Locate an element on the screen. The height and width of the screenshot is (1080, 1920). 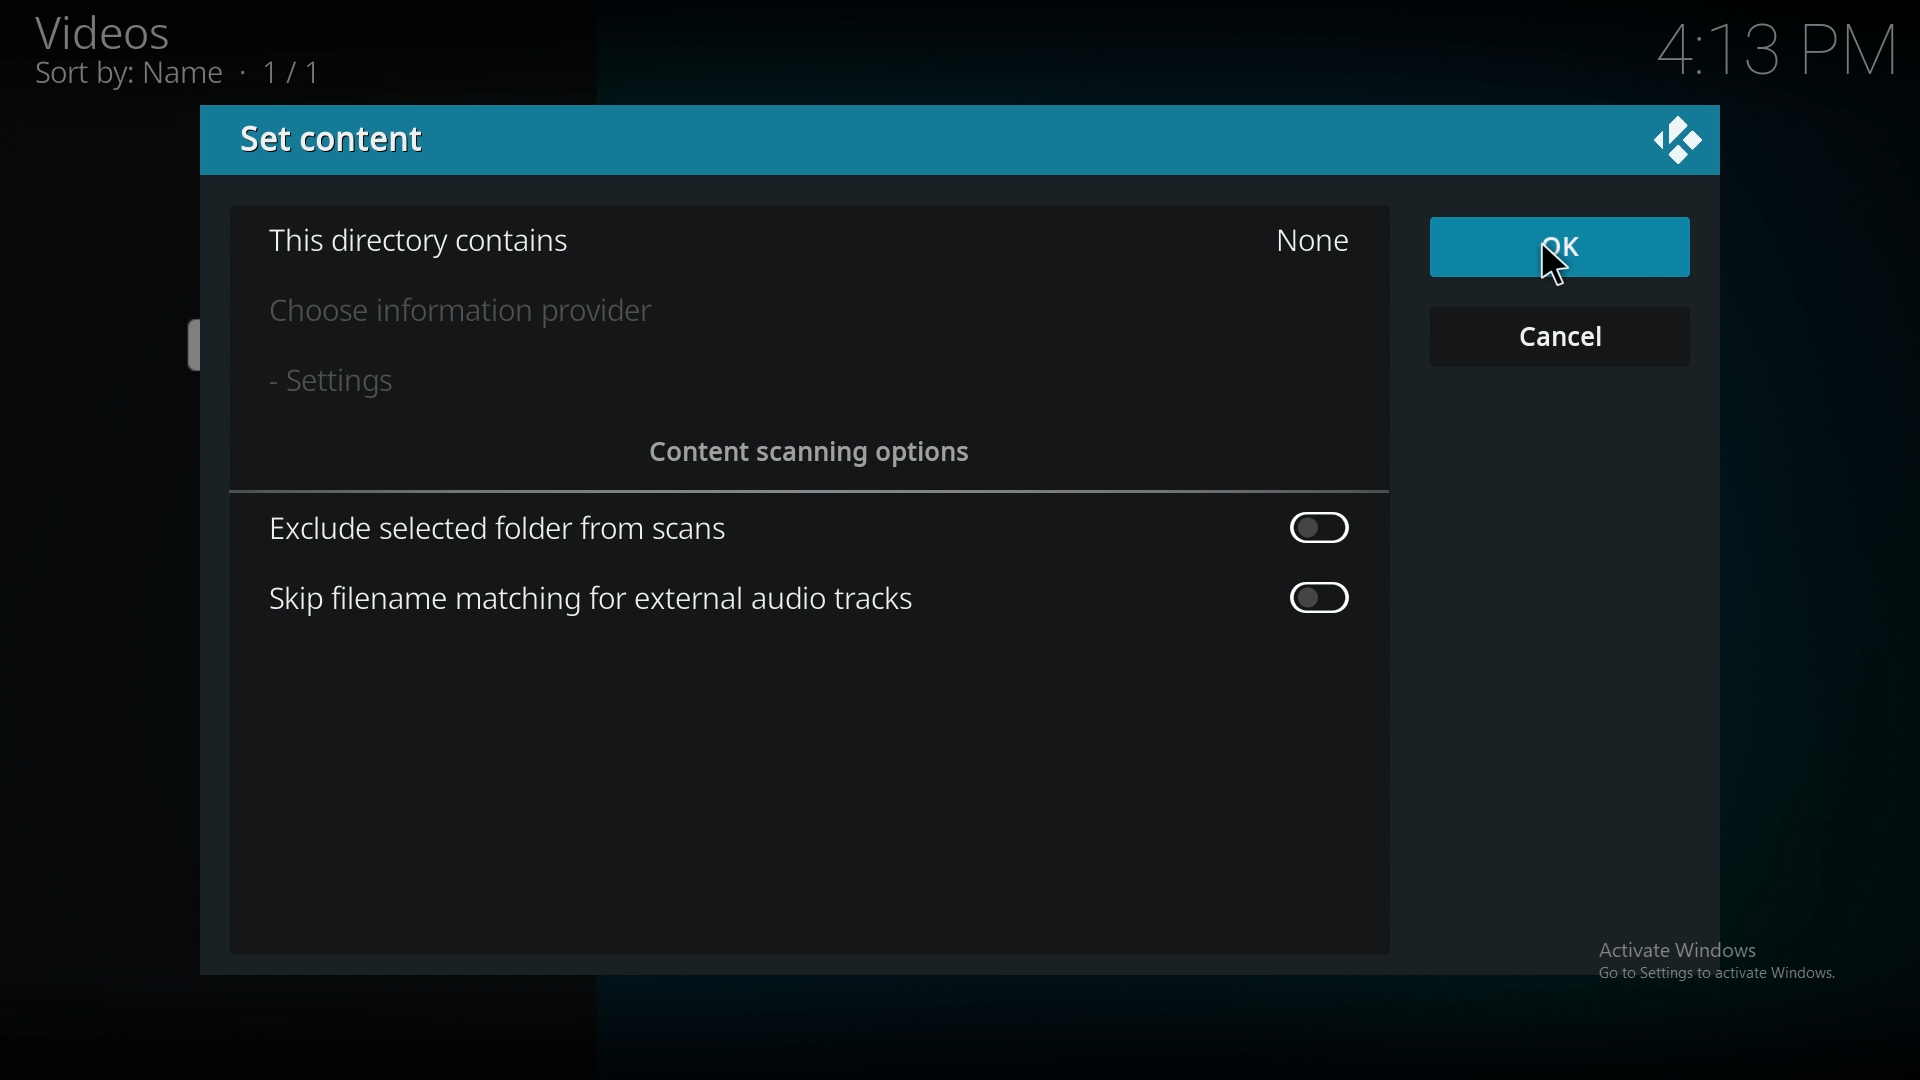
skip filename matching for external audio tracks is located at coordinates (603, 598).